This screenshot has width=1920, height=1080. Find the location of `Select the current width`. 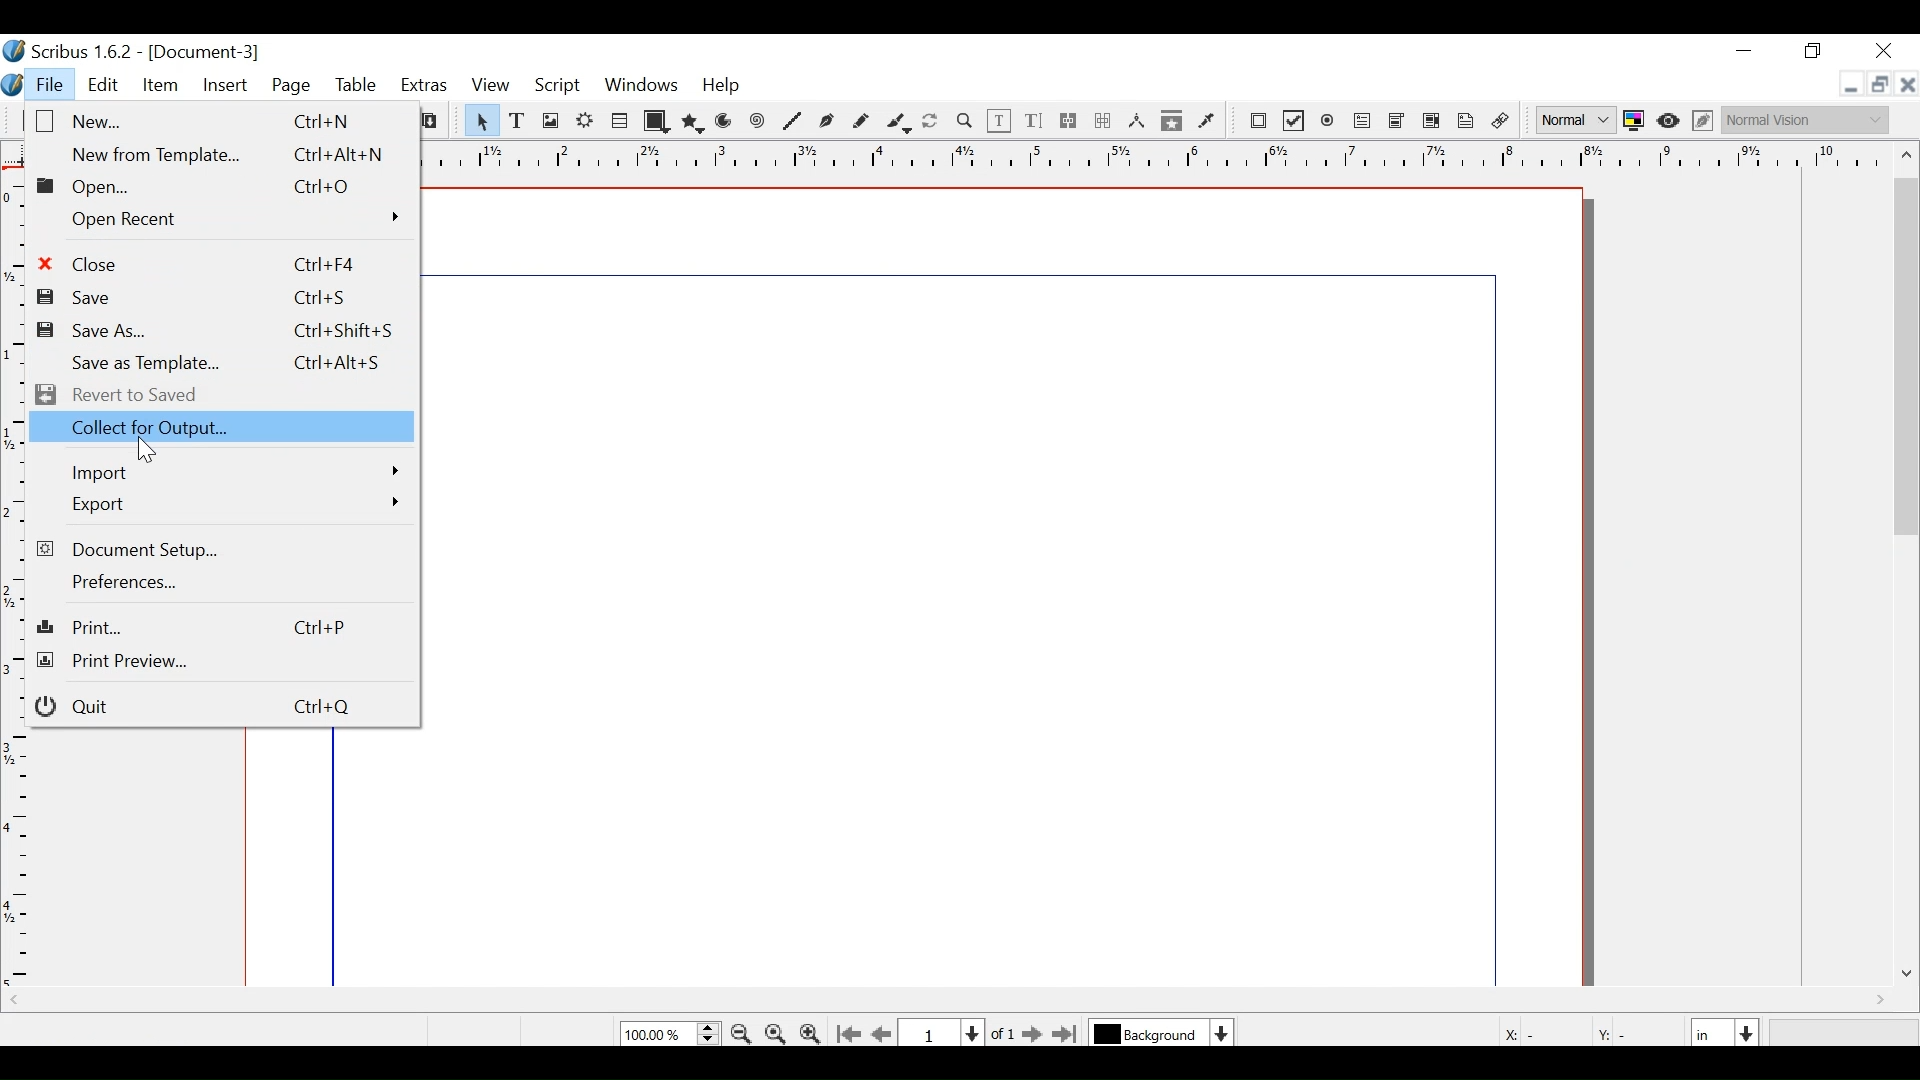

Select the current width is located at coordinates (1711, 1031).